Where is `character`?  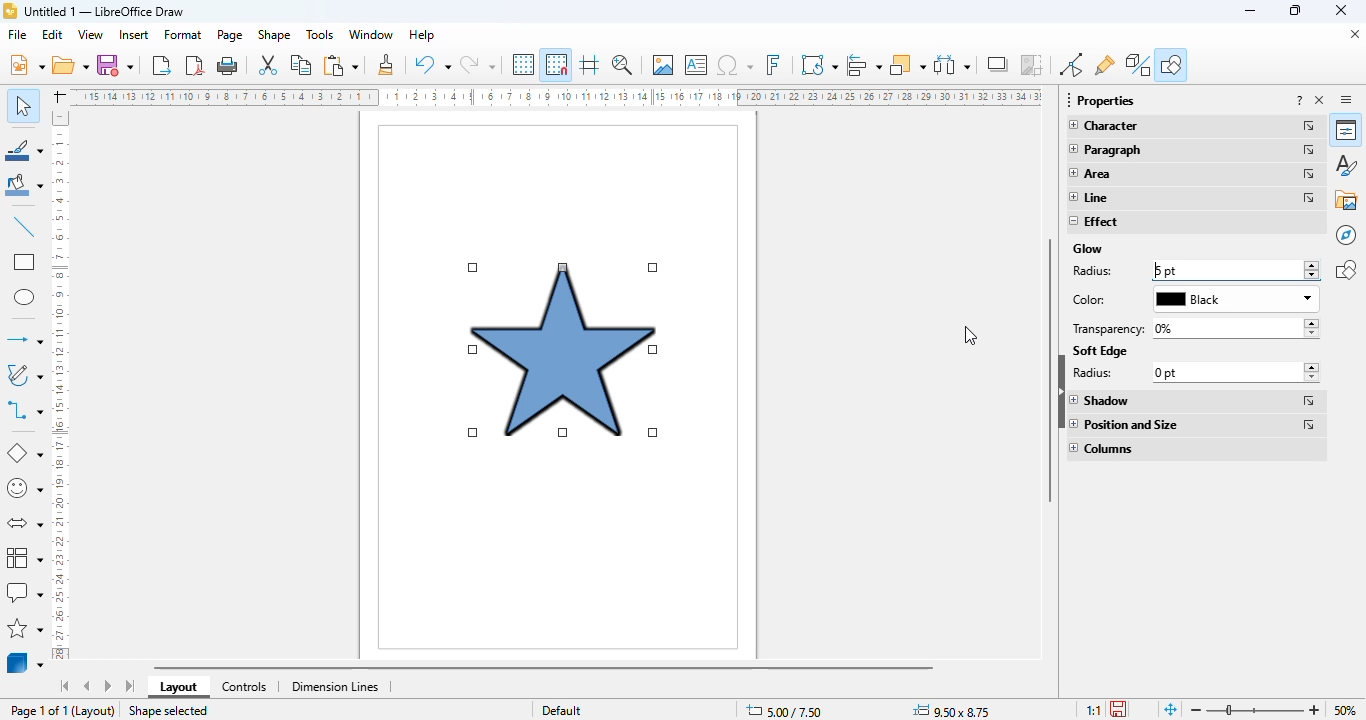 character is located at coordinates (1105, 124).